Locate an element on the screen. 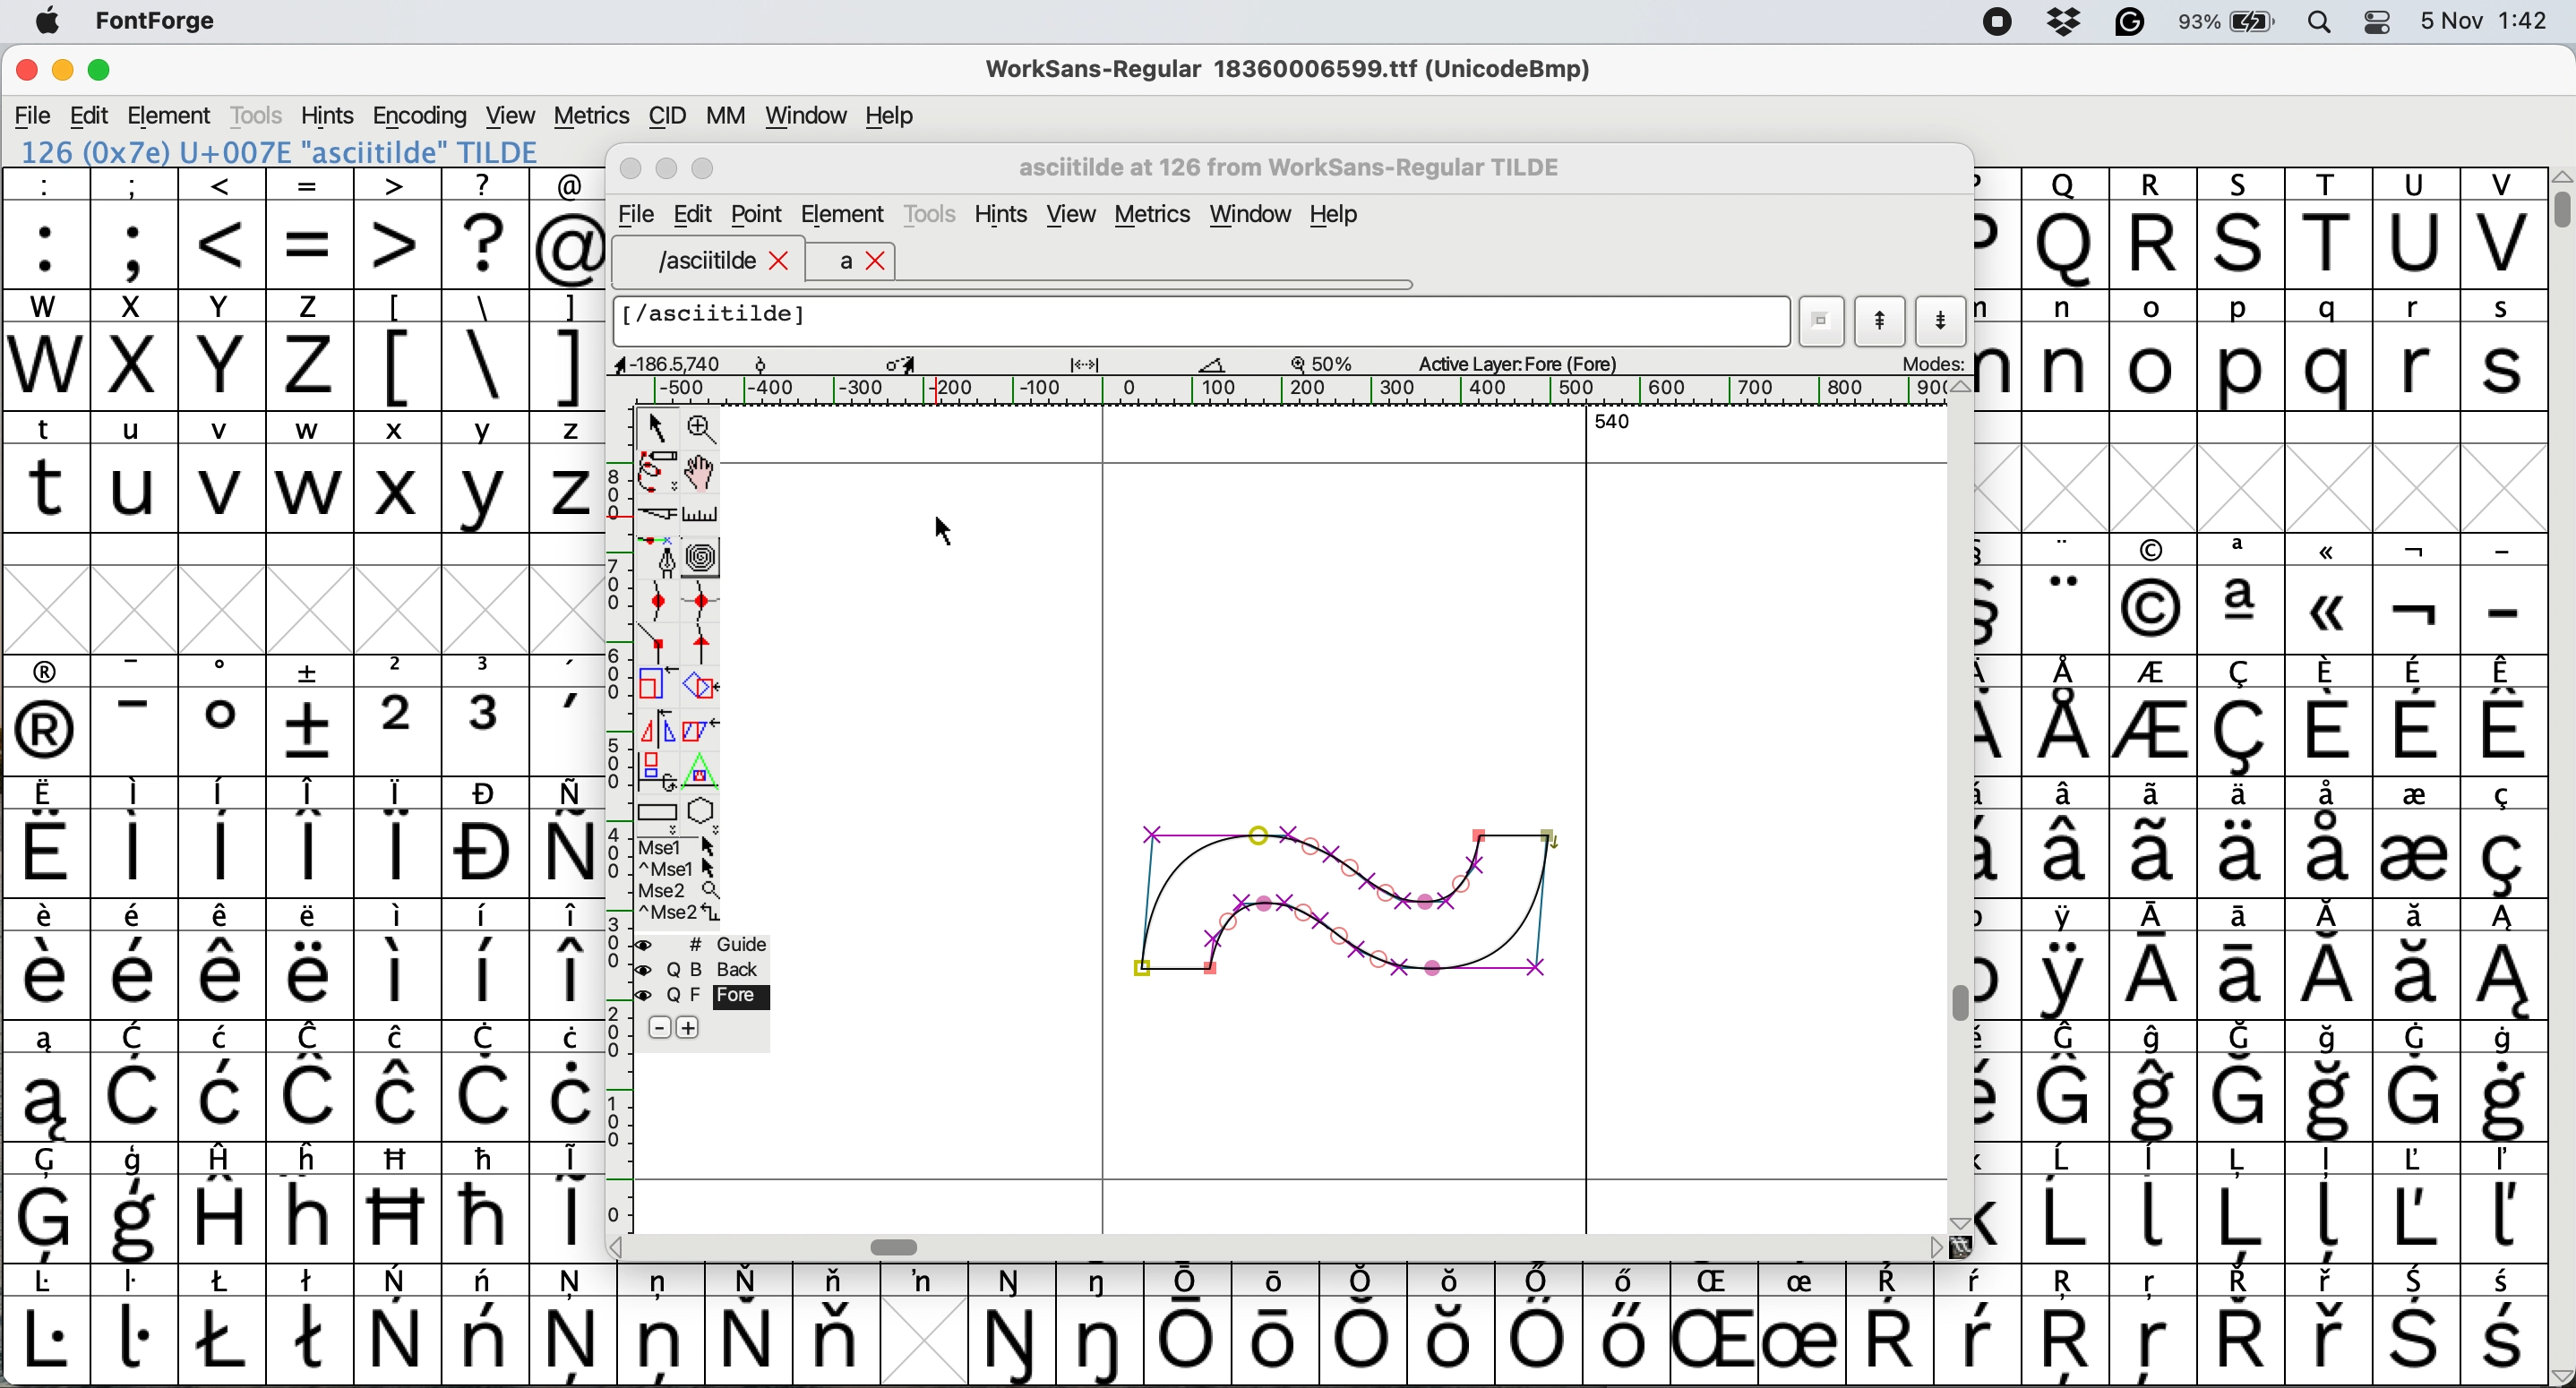  symbol is located at coordinates (2242, 960).